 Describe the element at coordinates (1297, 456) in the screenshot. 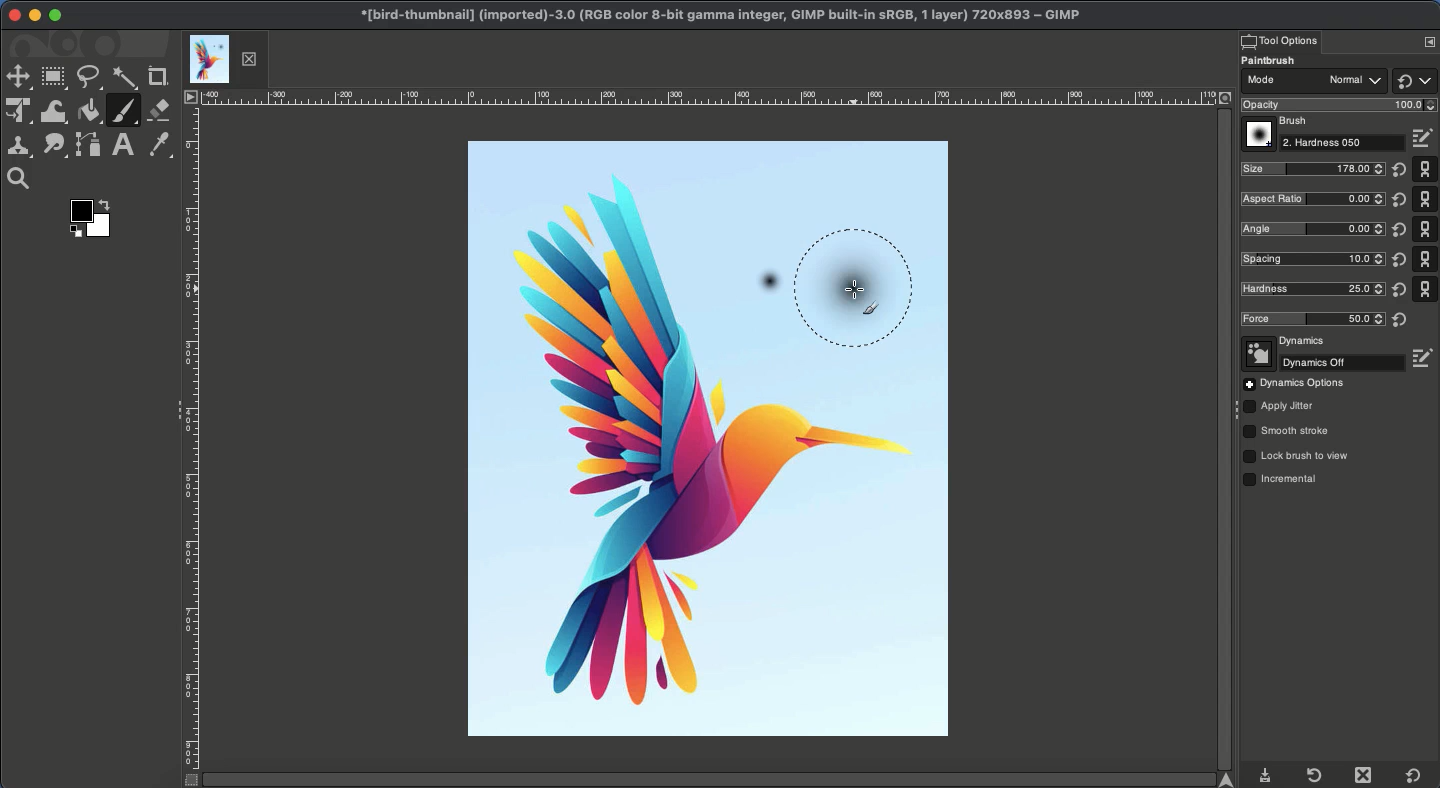

I see `Lock ` at that location.